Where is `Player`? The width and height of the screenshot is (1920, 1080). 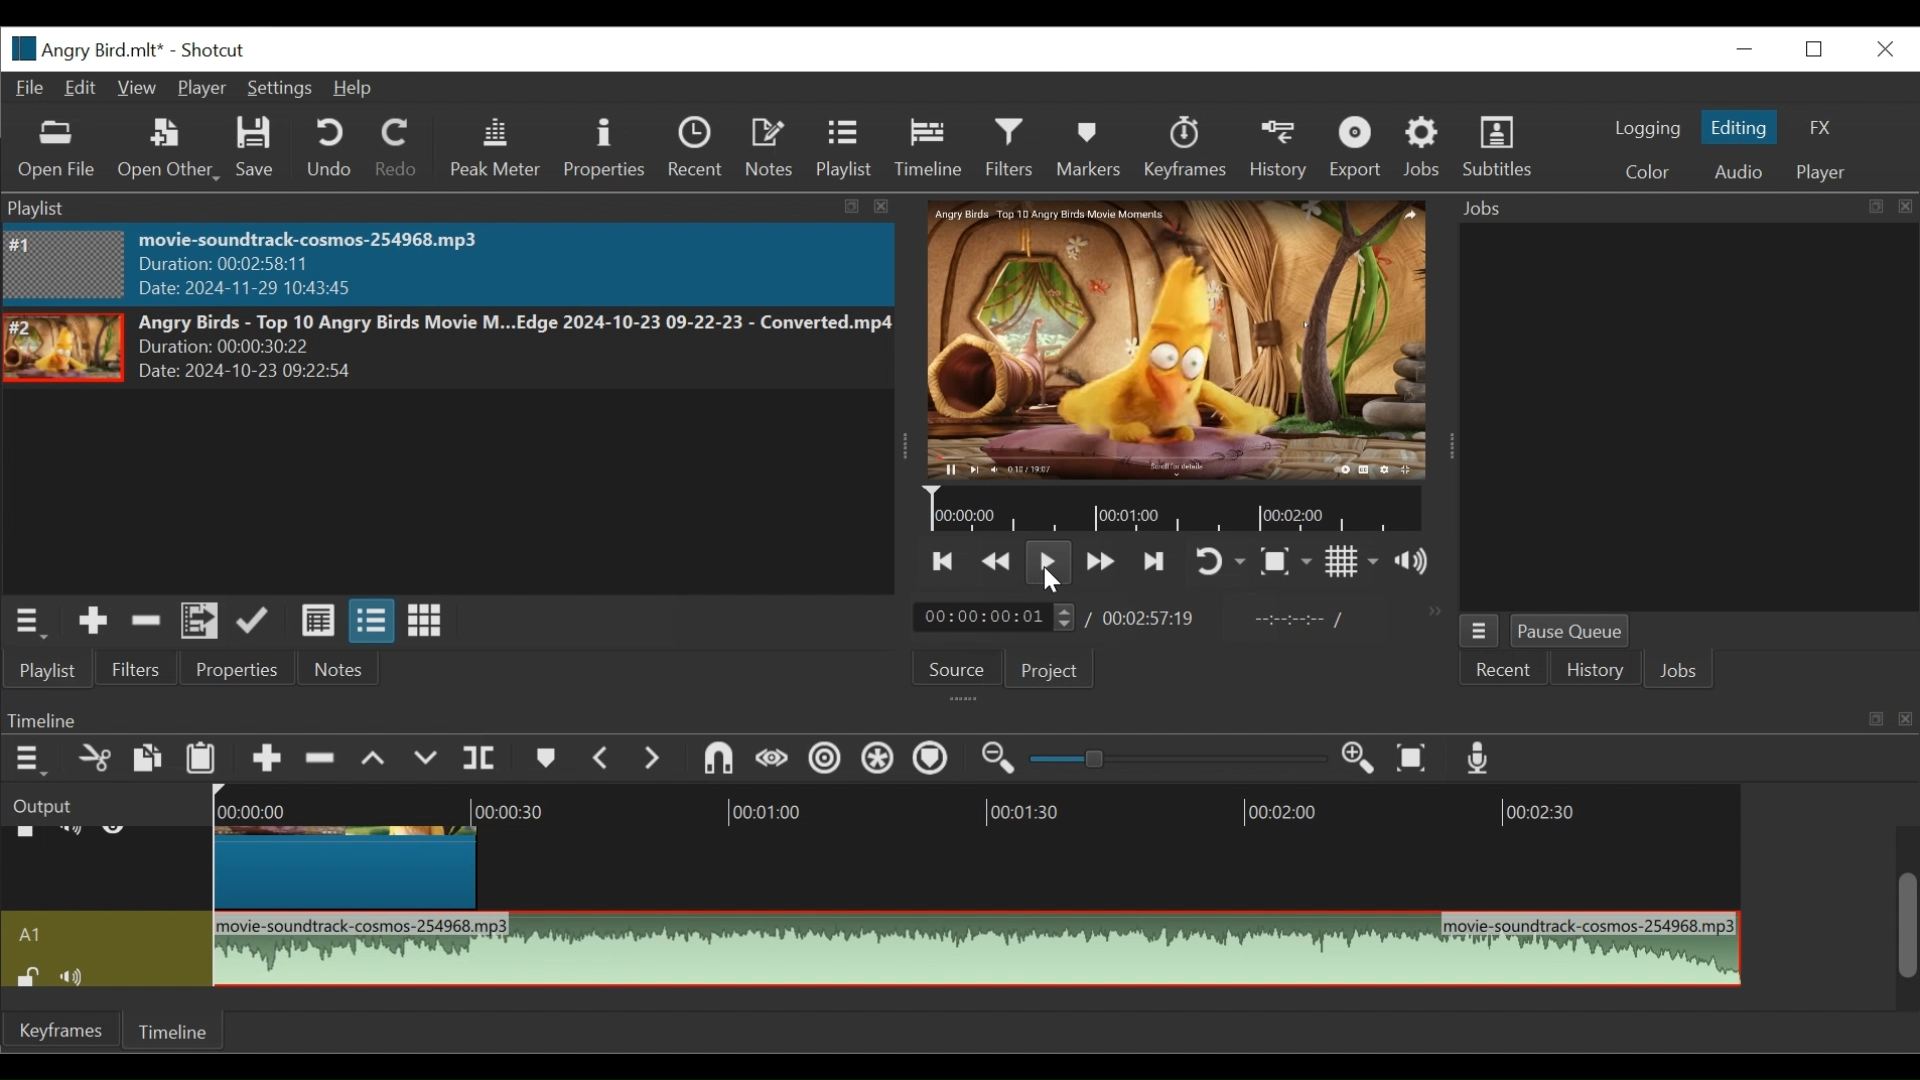 Player is located at coordinates (199, 89).